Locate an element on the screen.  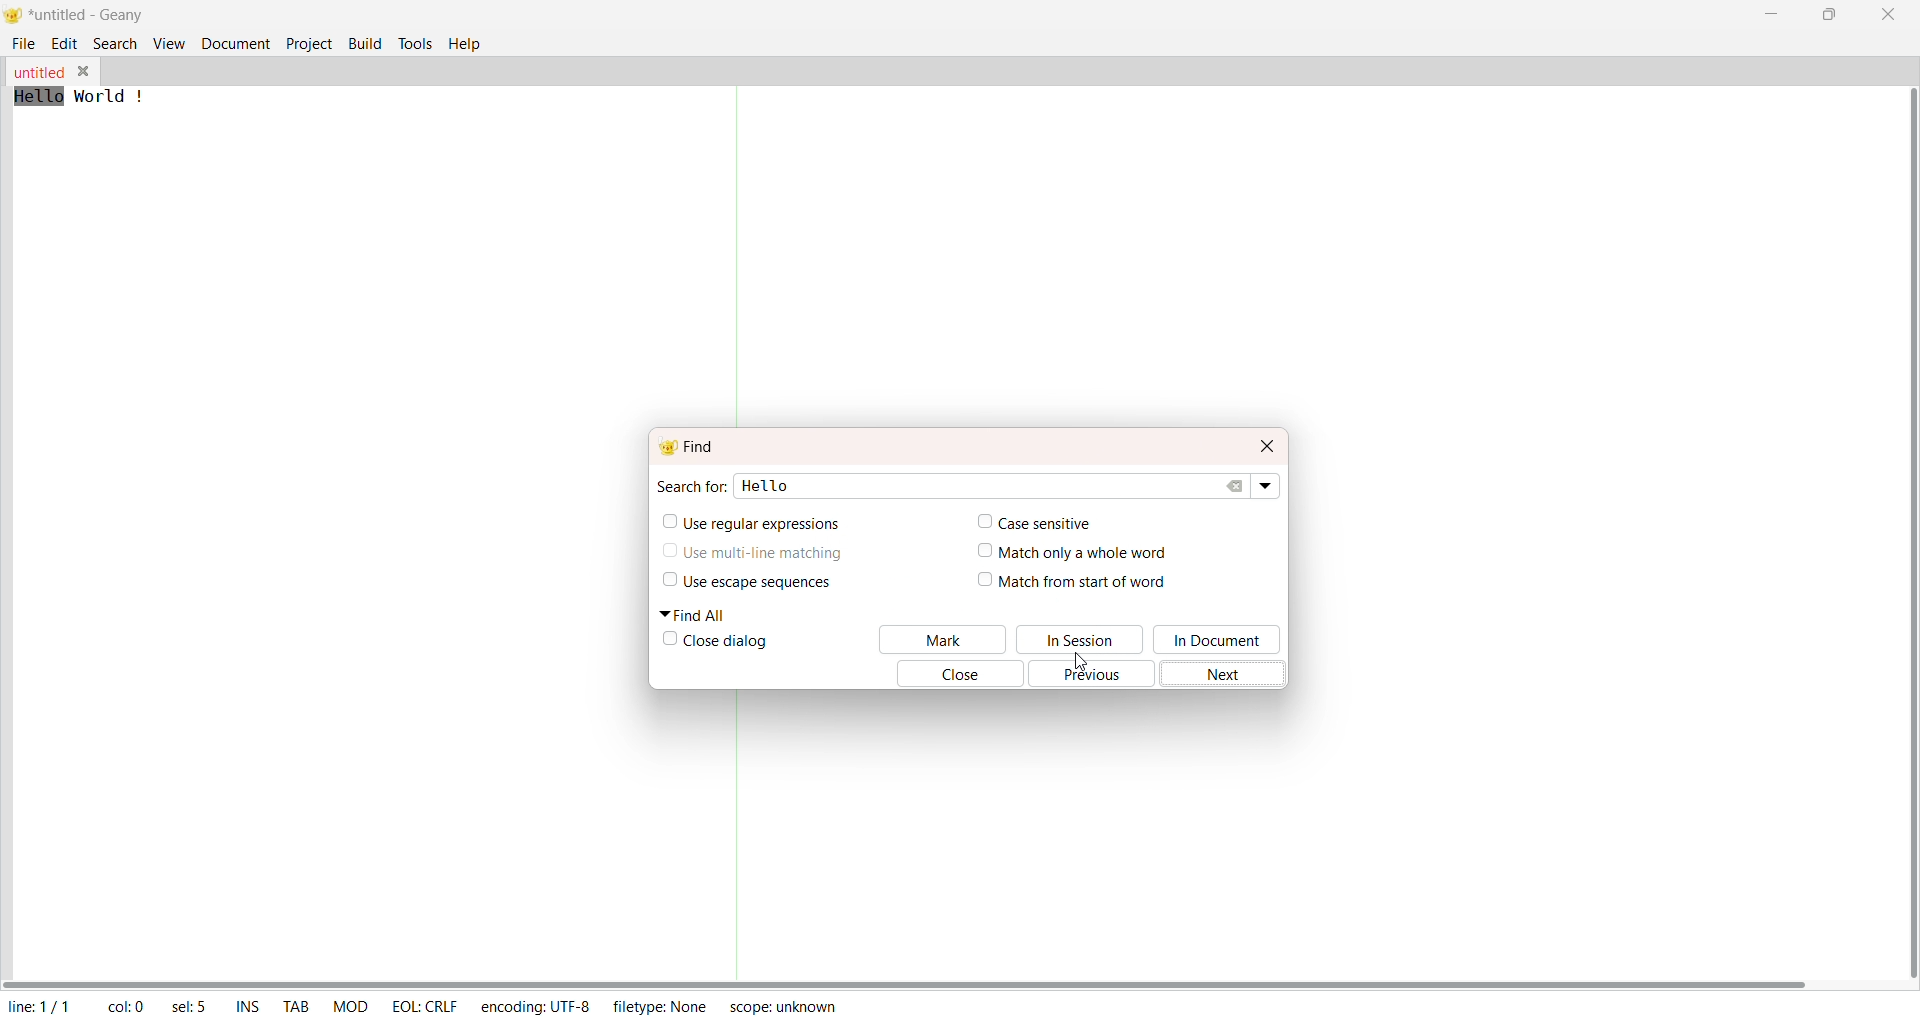
Col: 13 is located at coordinates (125, 1003).